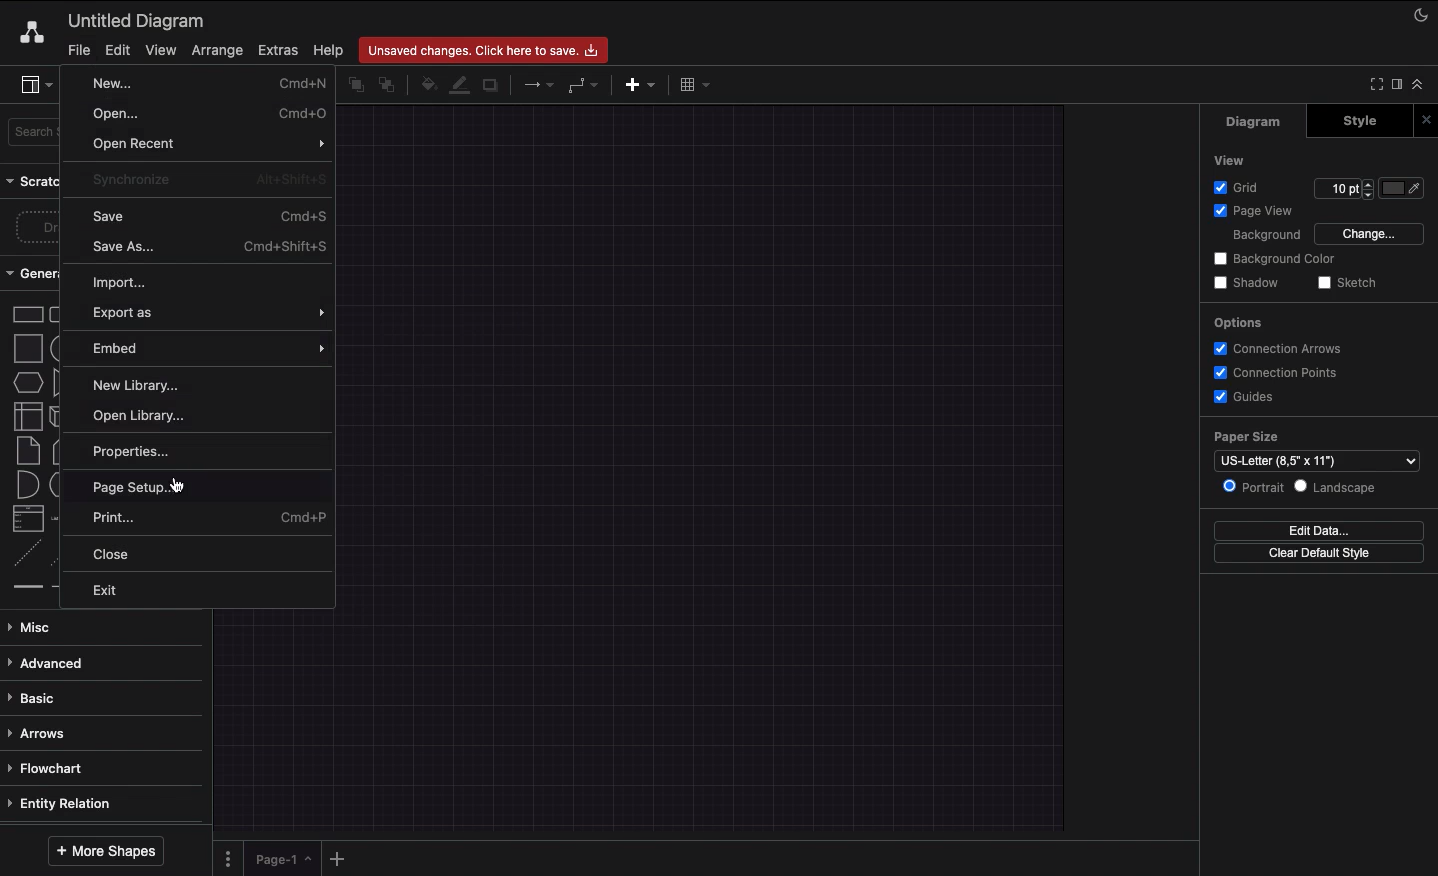  Describe the element at coordinates (37, 135) in the screenshot. I see `Search shapes` at that location.